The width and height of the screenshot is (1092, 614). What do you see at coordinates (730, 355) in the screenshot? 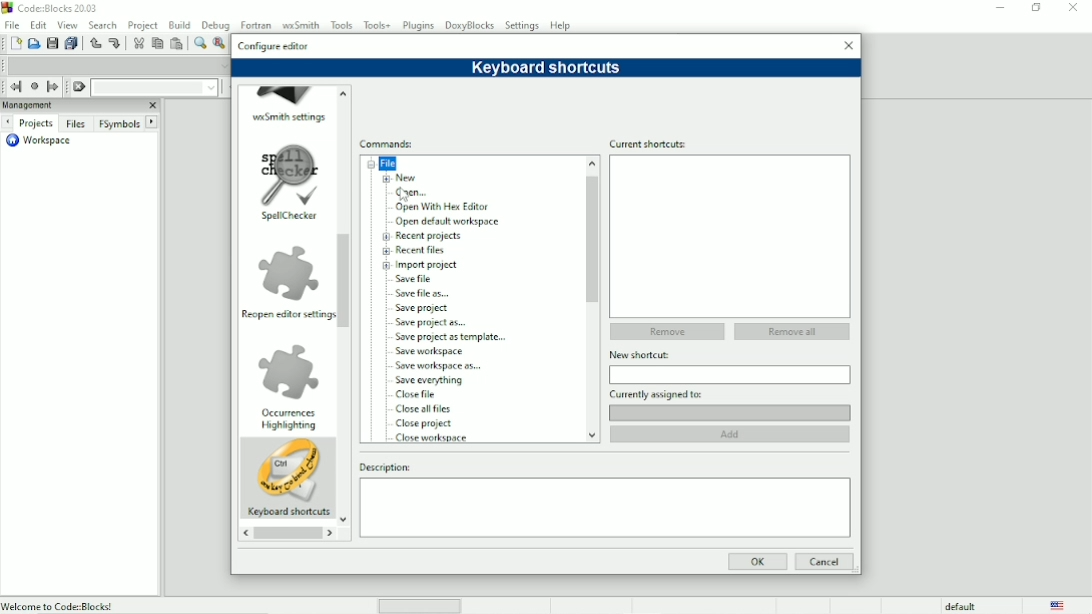
I see `New shortcut` at bounding box center [730, 355].